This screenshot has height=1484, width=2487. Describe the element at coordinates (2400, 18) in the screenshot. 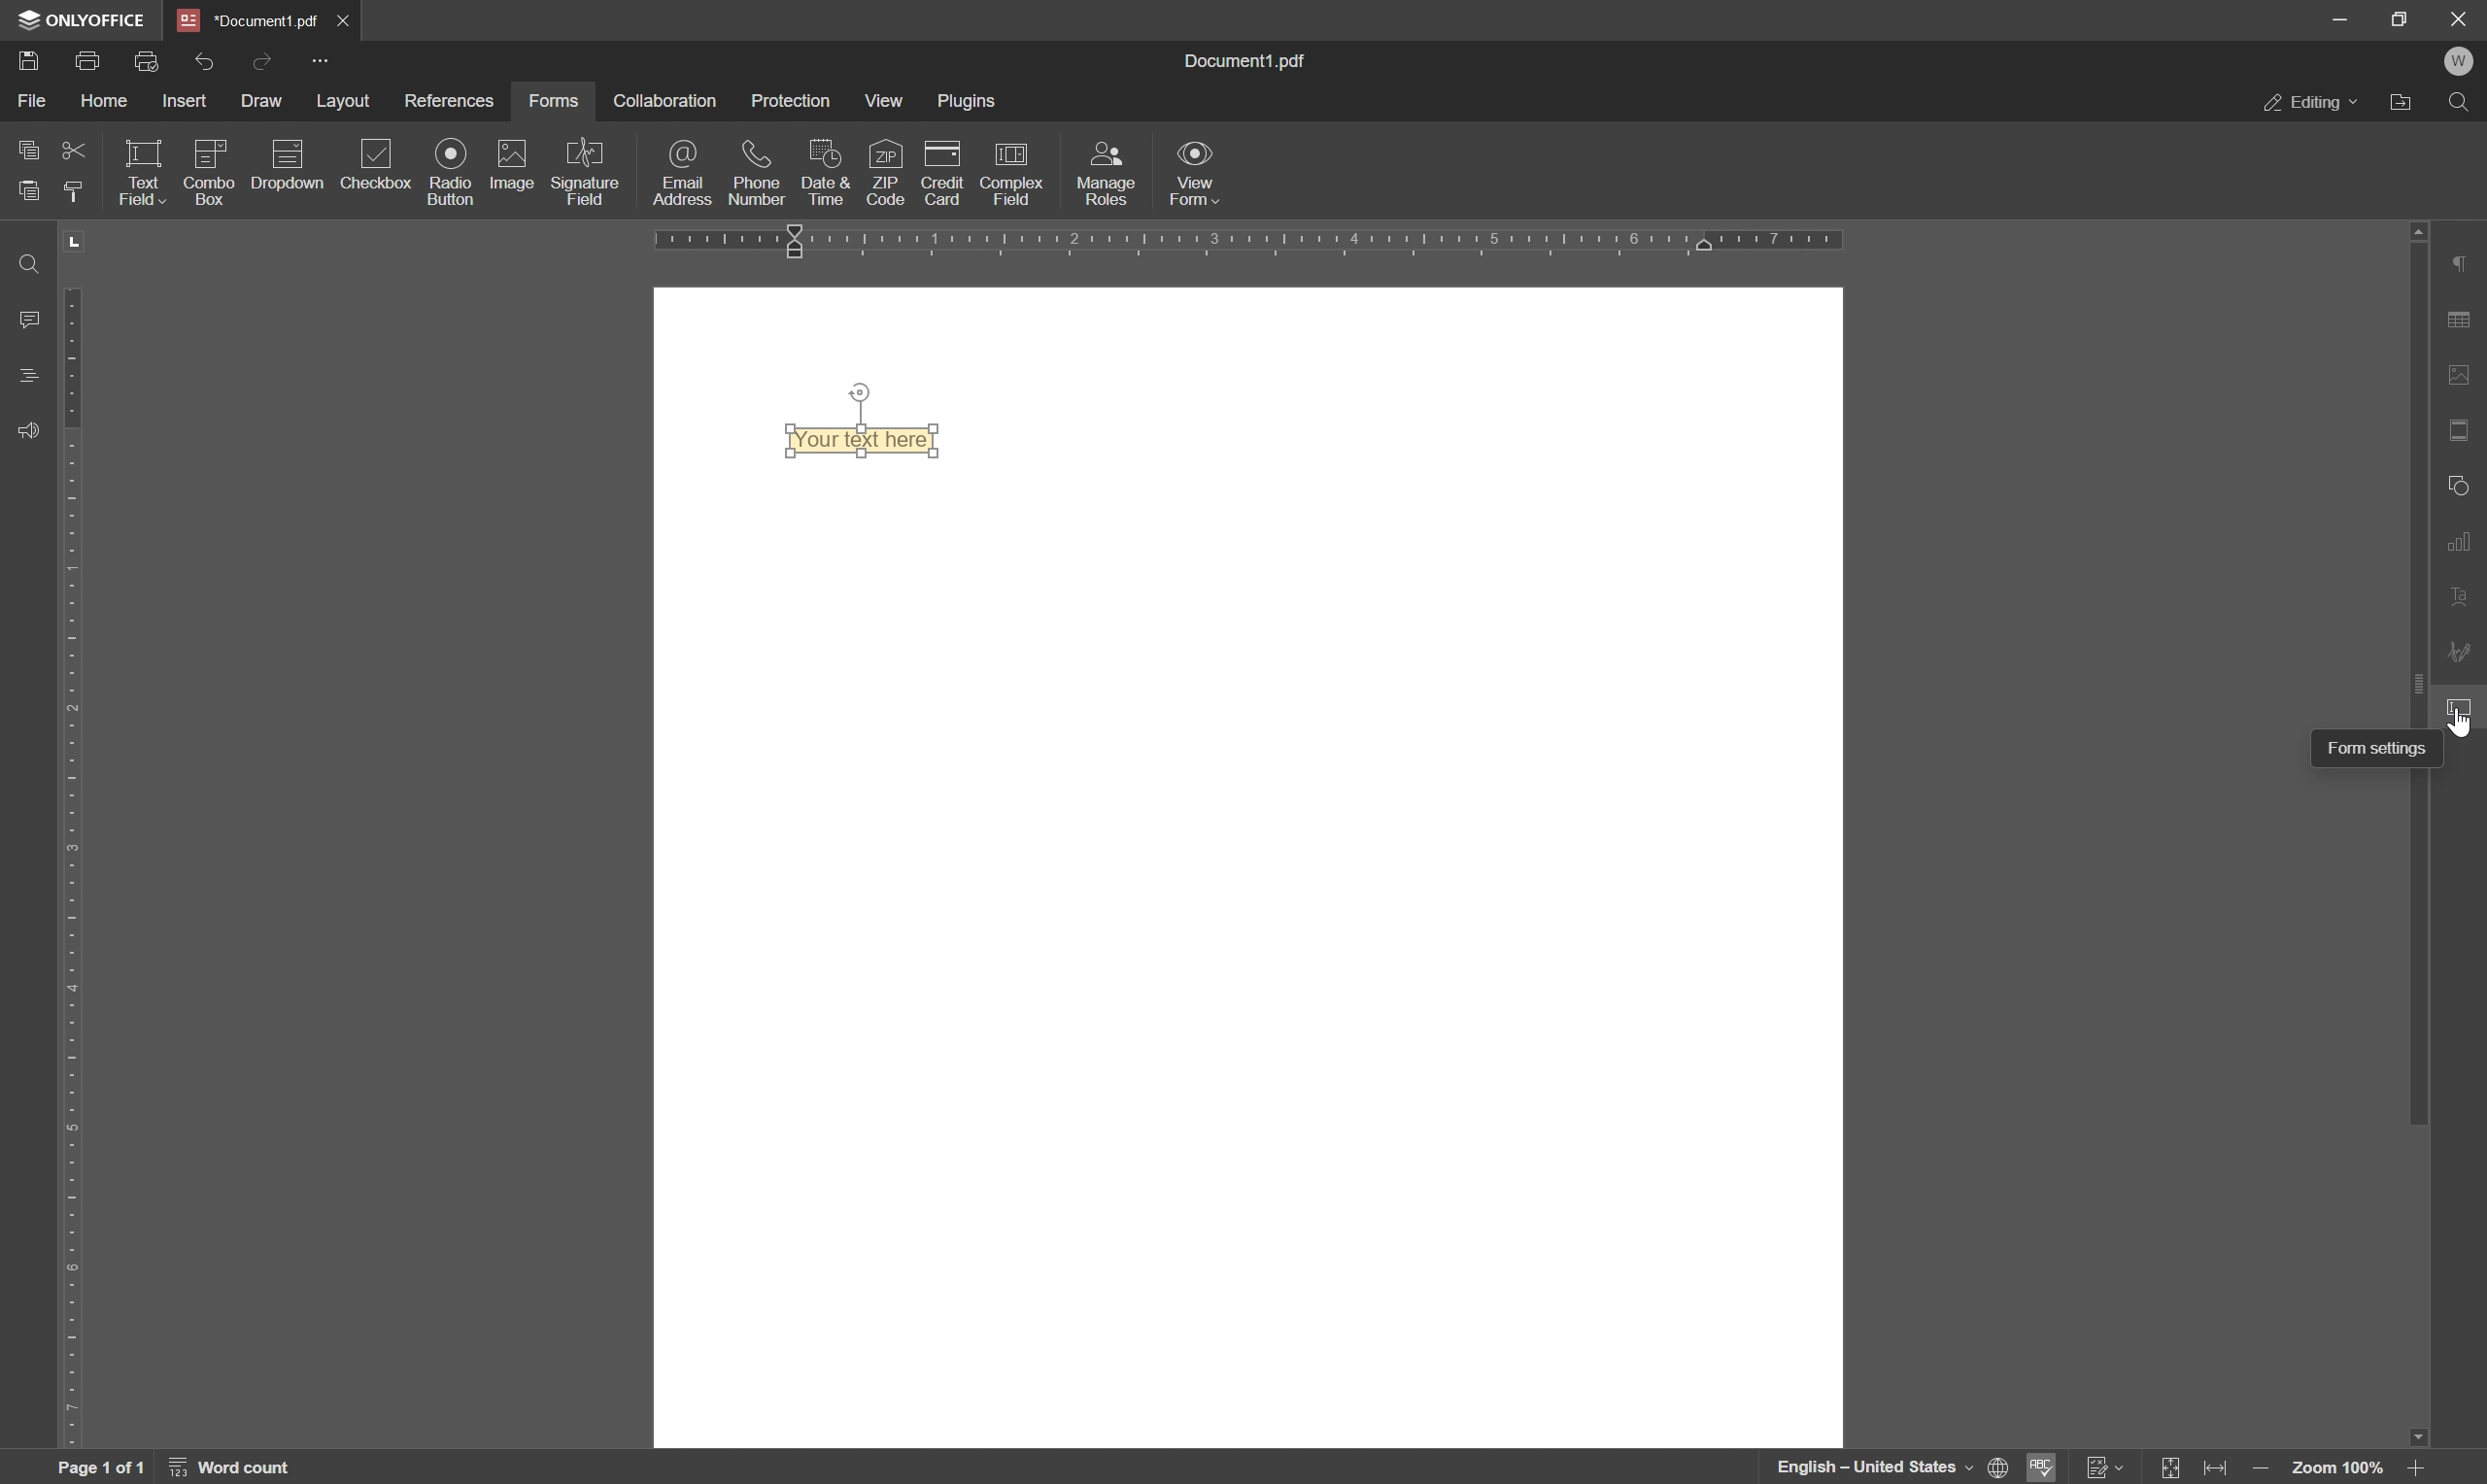

I see `restore down` at that location.